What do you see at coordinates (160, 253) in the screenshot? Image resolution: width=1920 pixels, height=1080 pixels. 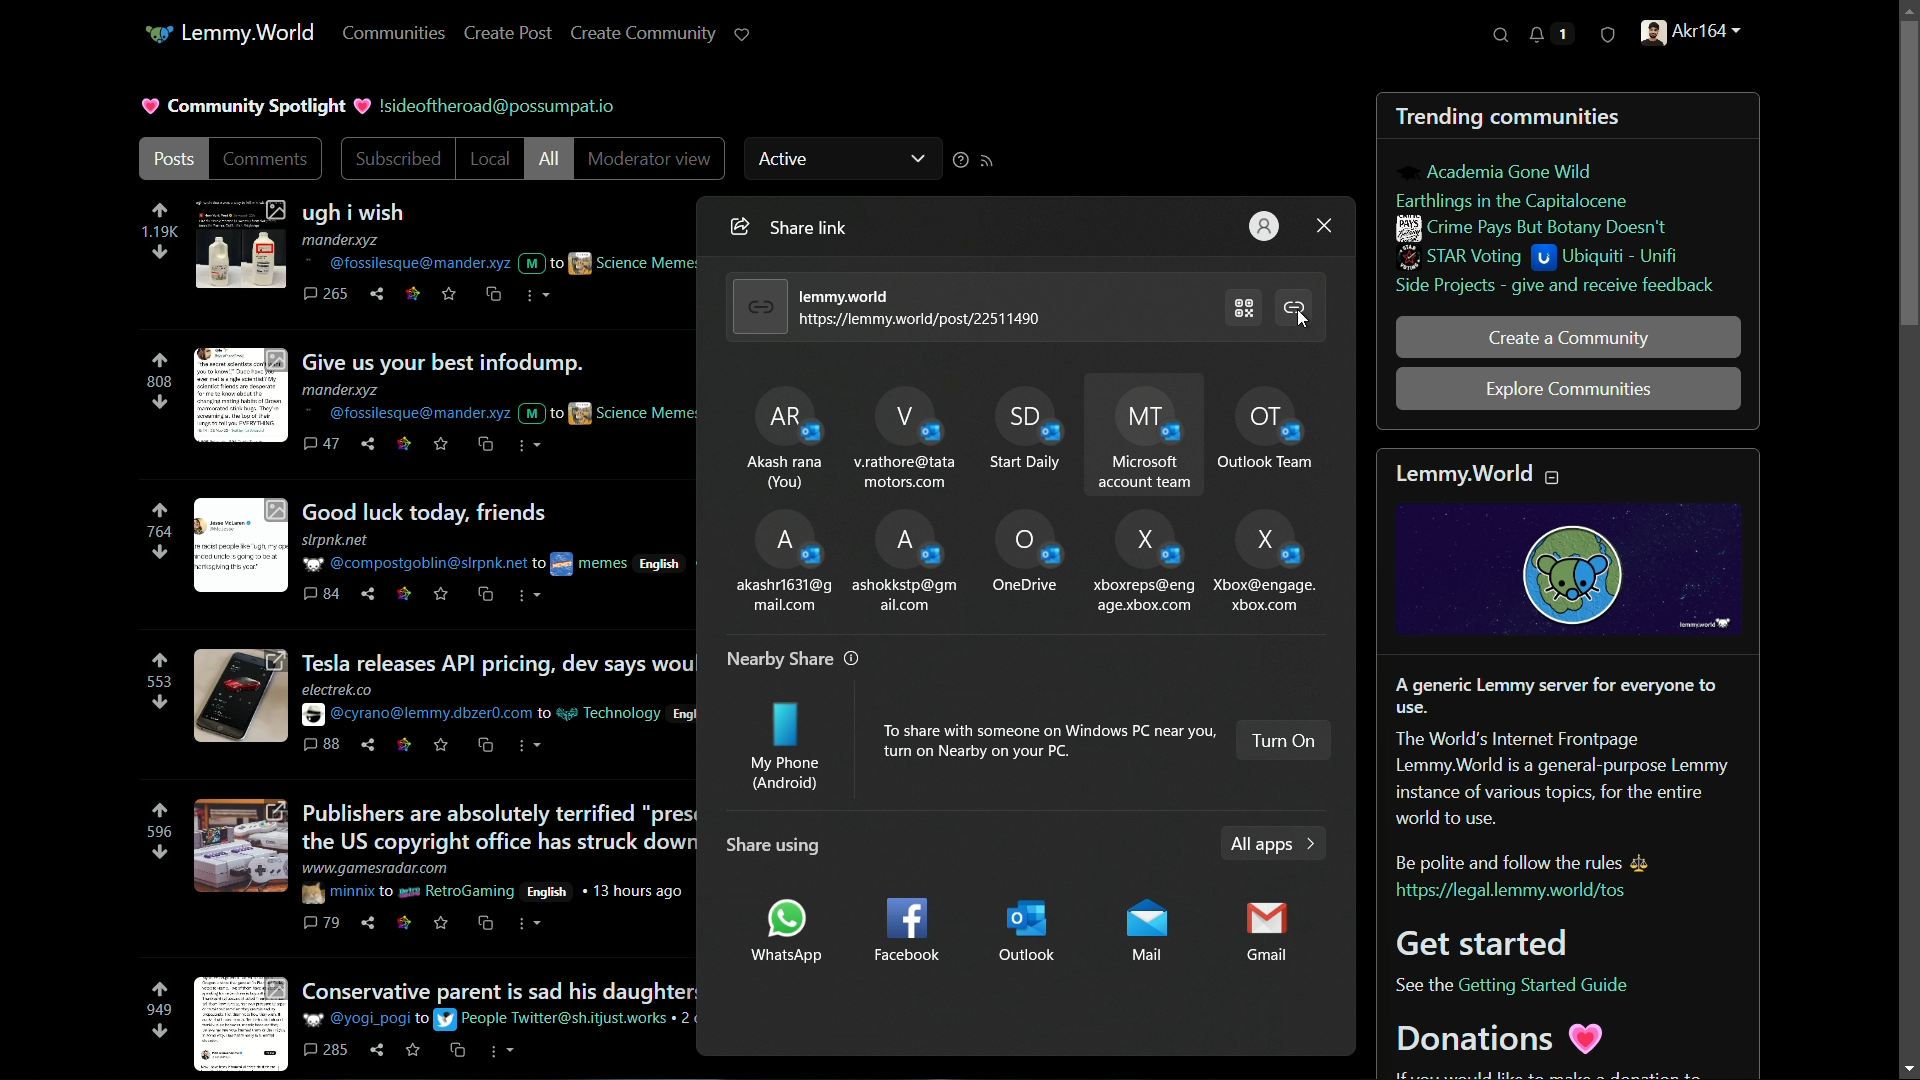 I see `downvote` at bounding box center [160, 253].